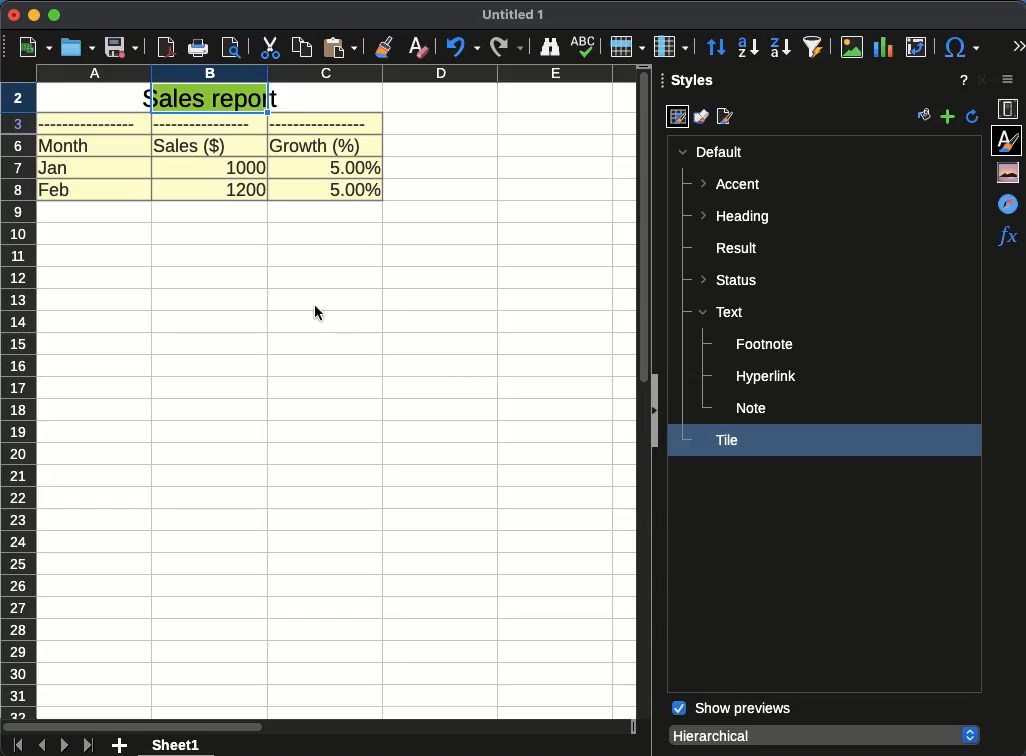  Describe the element at coordinates (383, 47) in the screenshot. I see `clone formatting` at that location.